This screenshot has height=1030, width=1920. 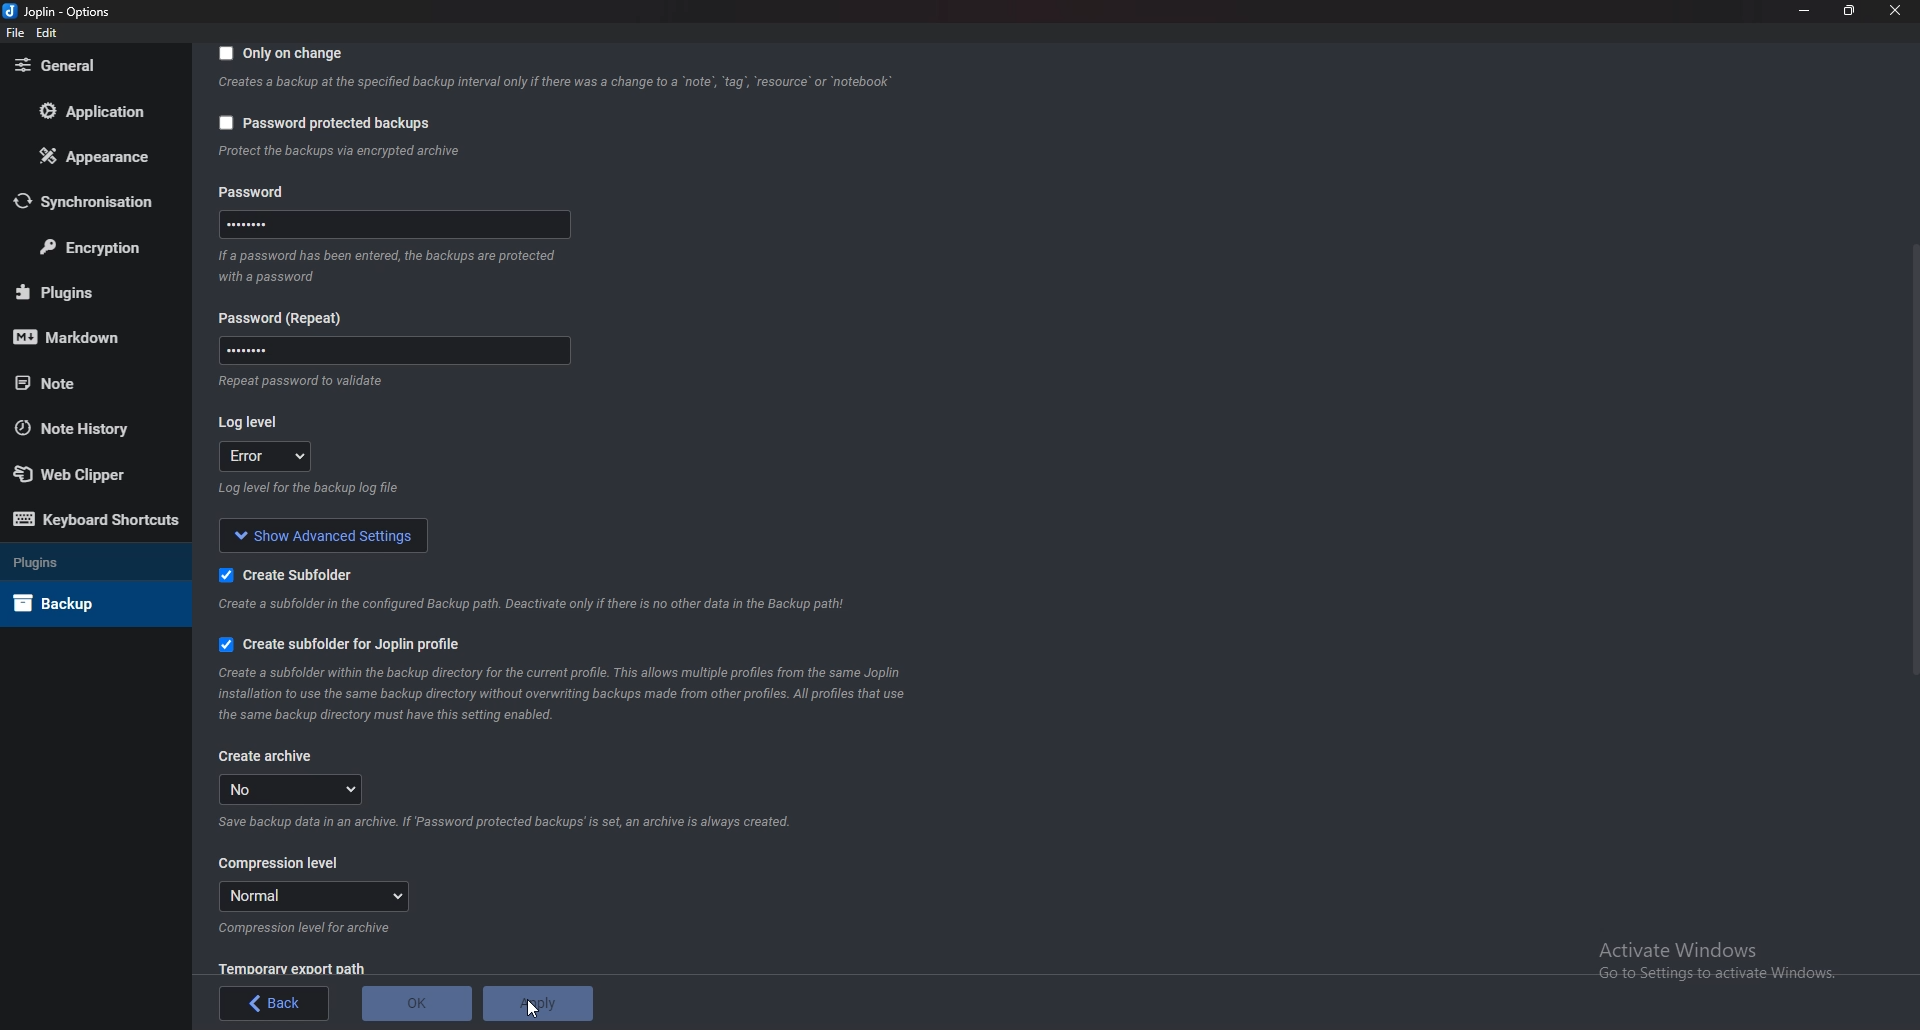 I want to click on Info on subfolderf, so click(x=535, y=604).